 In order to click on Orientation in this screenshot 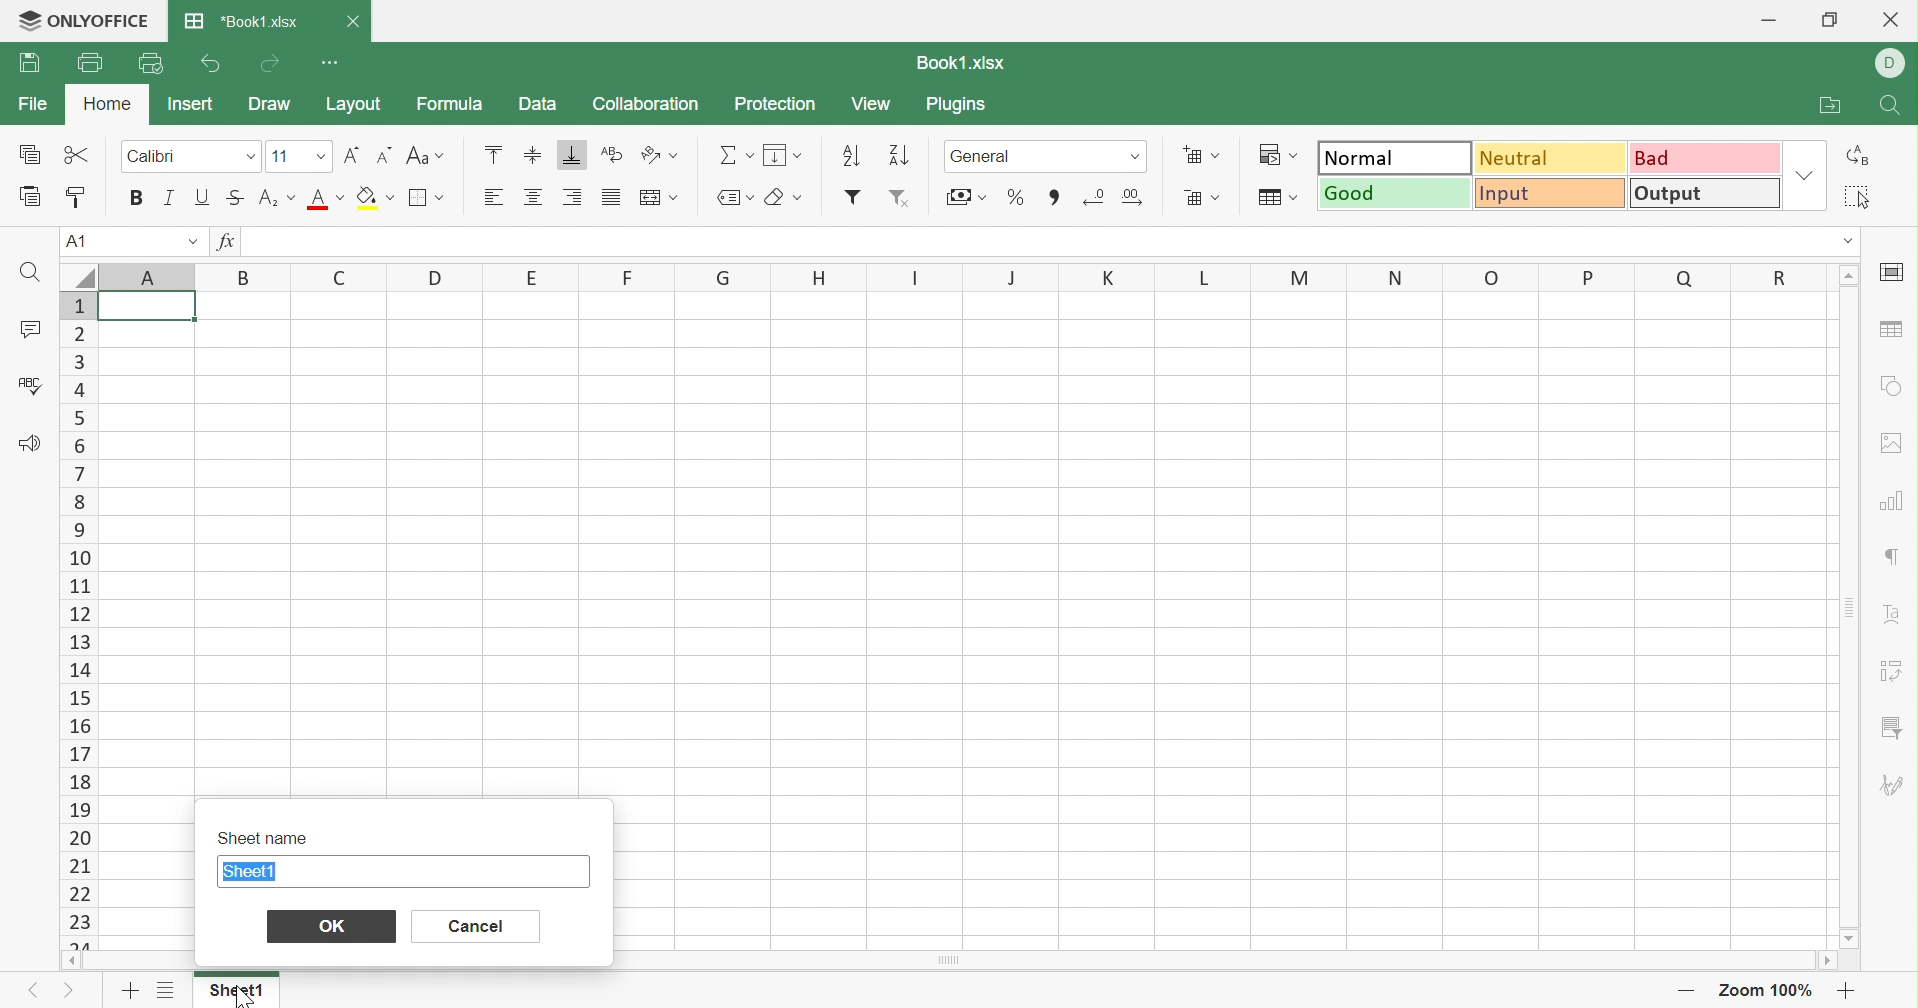, I will do `click(656, 155)`.